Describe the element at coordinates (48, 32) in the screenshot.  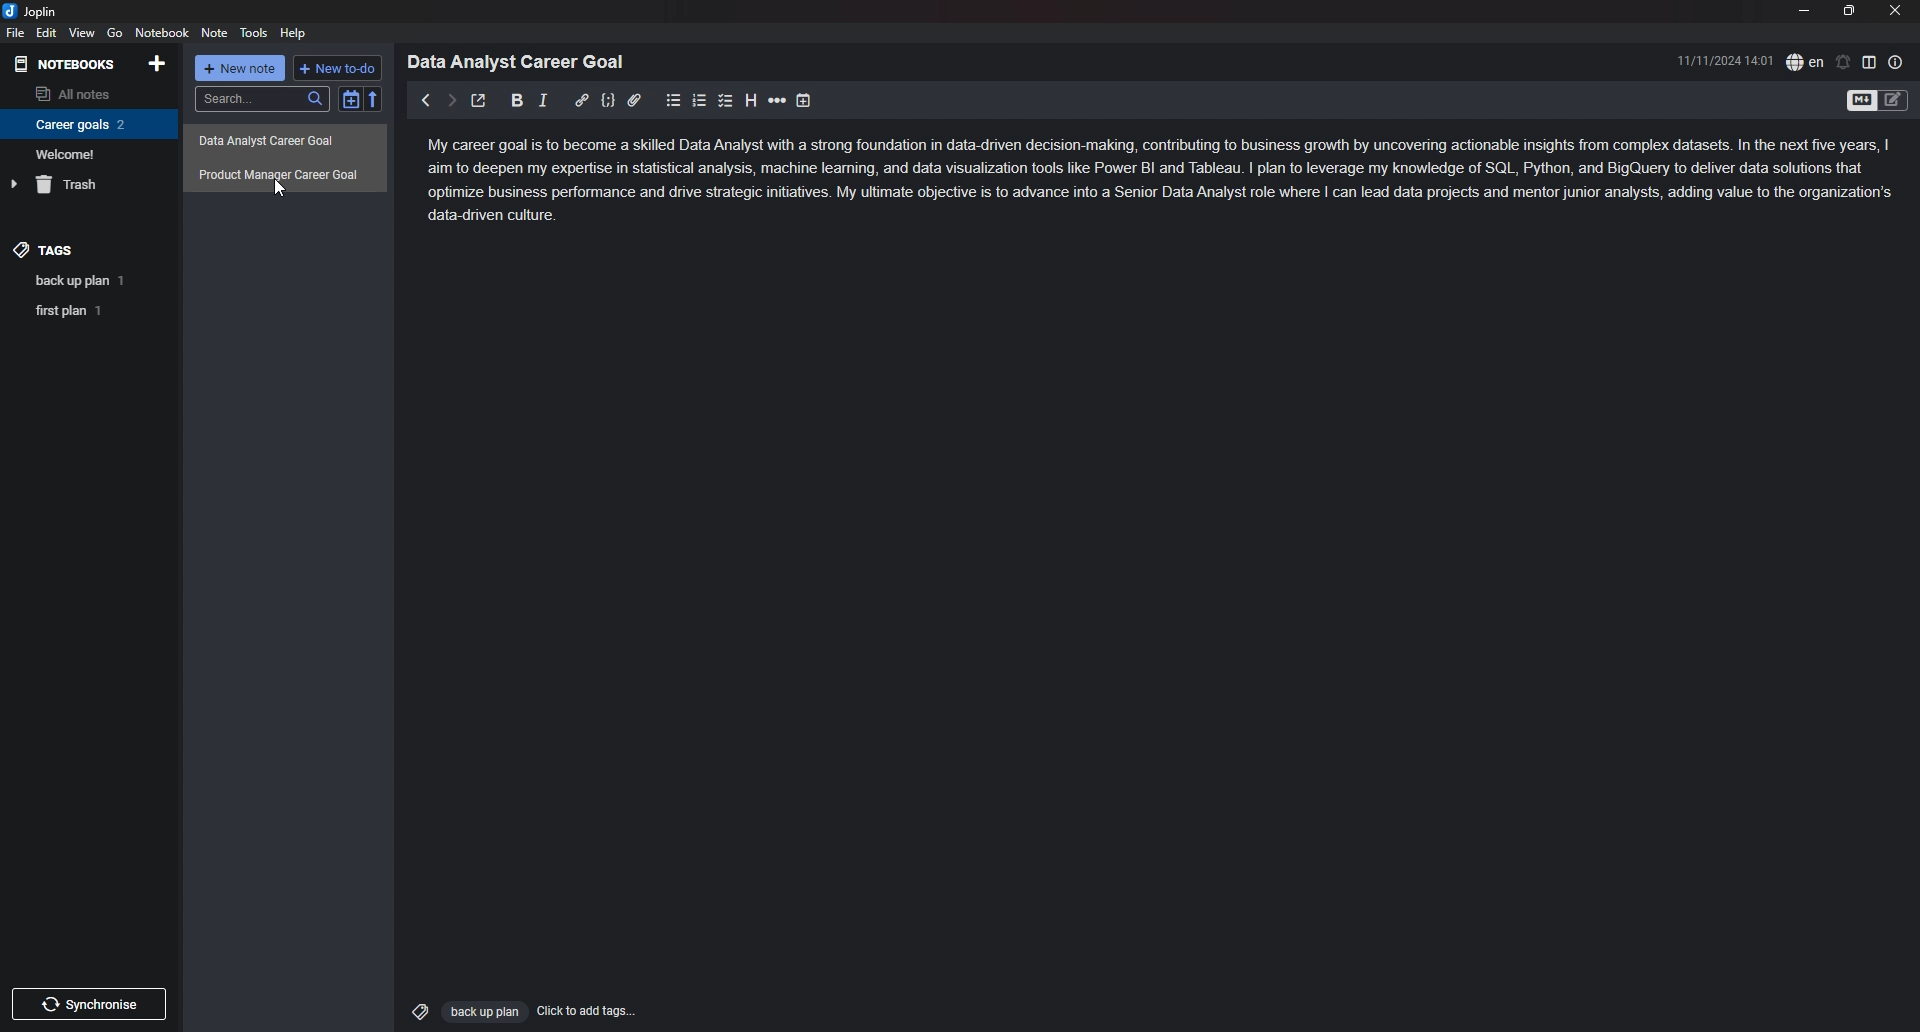
I see `edit` at that location.